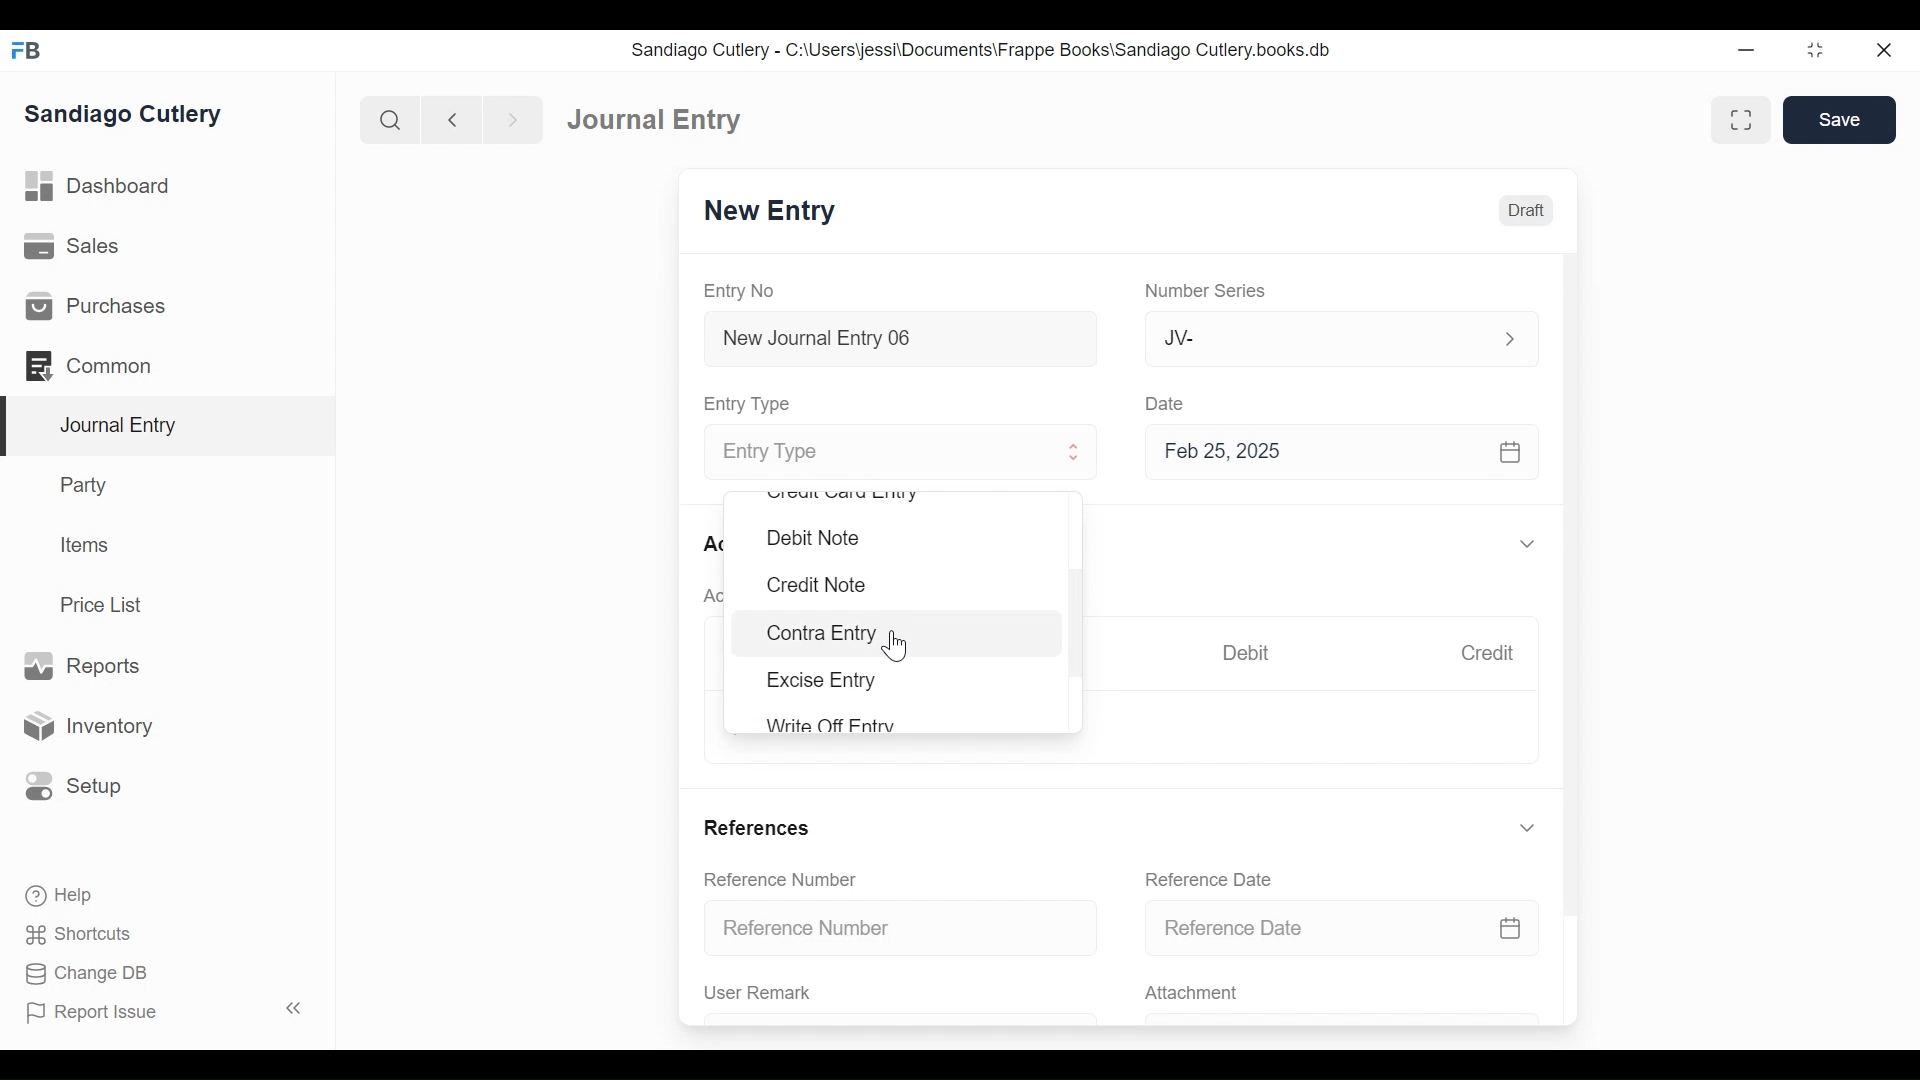 The image size is (1920, 1080). I want to click on New Entry, so click(770, 211).